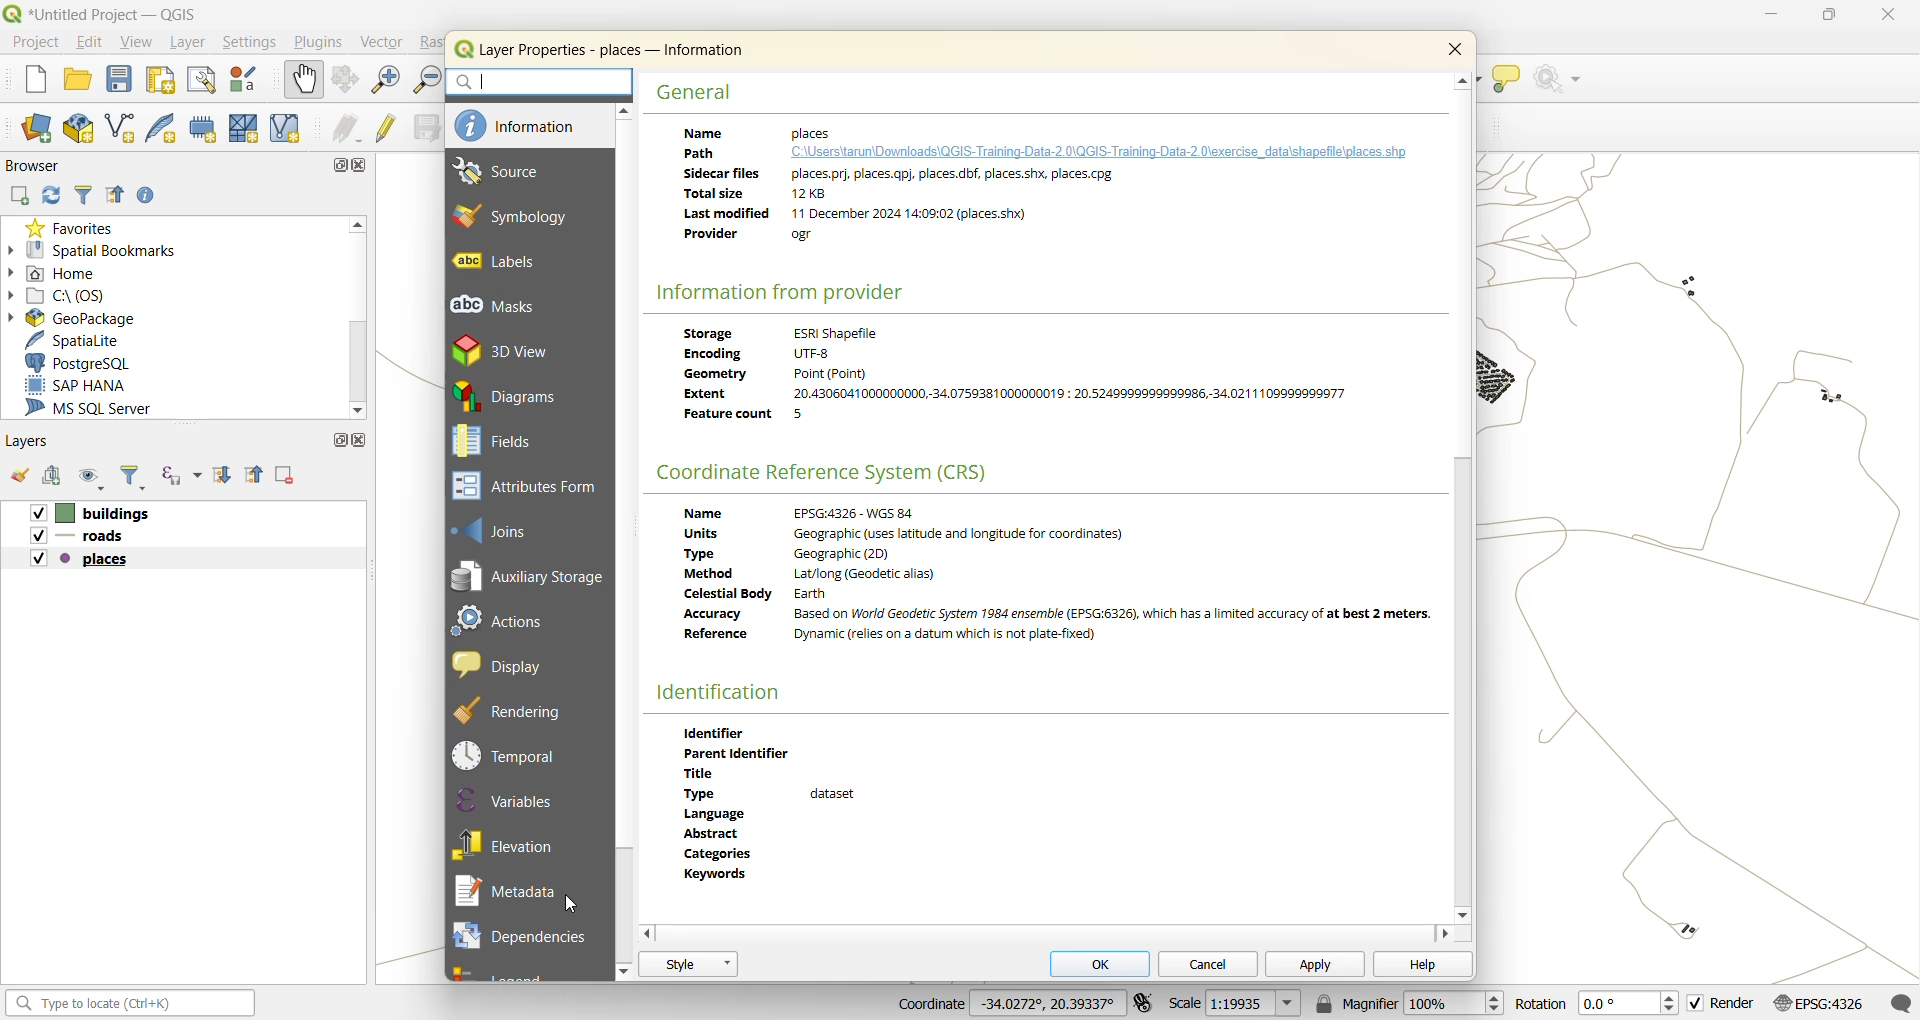 The image size is (1920, 1020). Describe the element at coordinates (1461, 678) in the screenshot. I see `scroll bar` at that location.